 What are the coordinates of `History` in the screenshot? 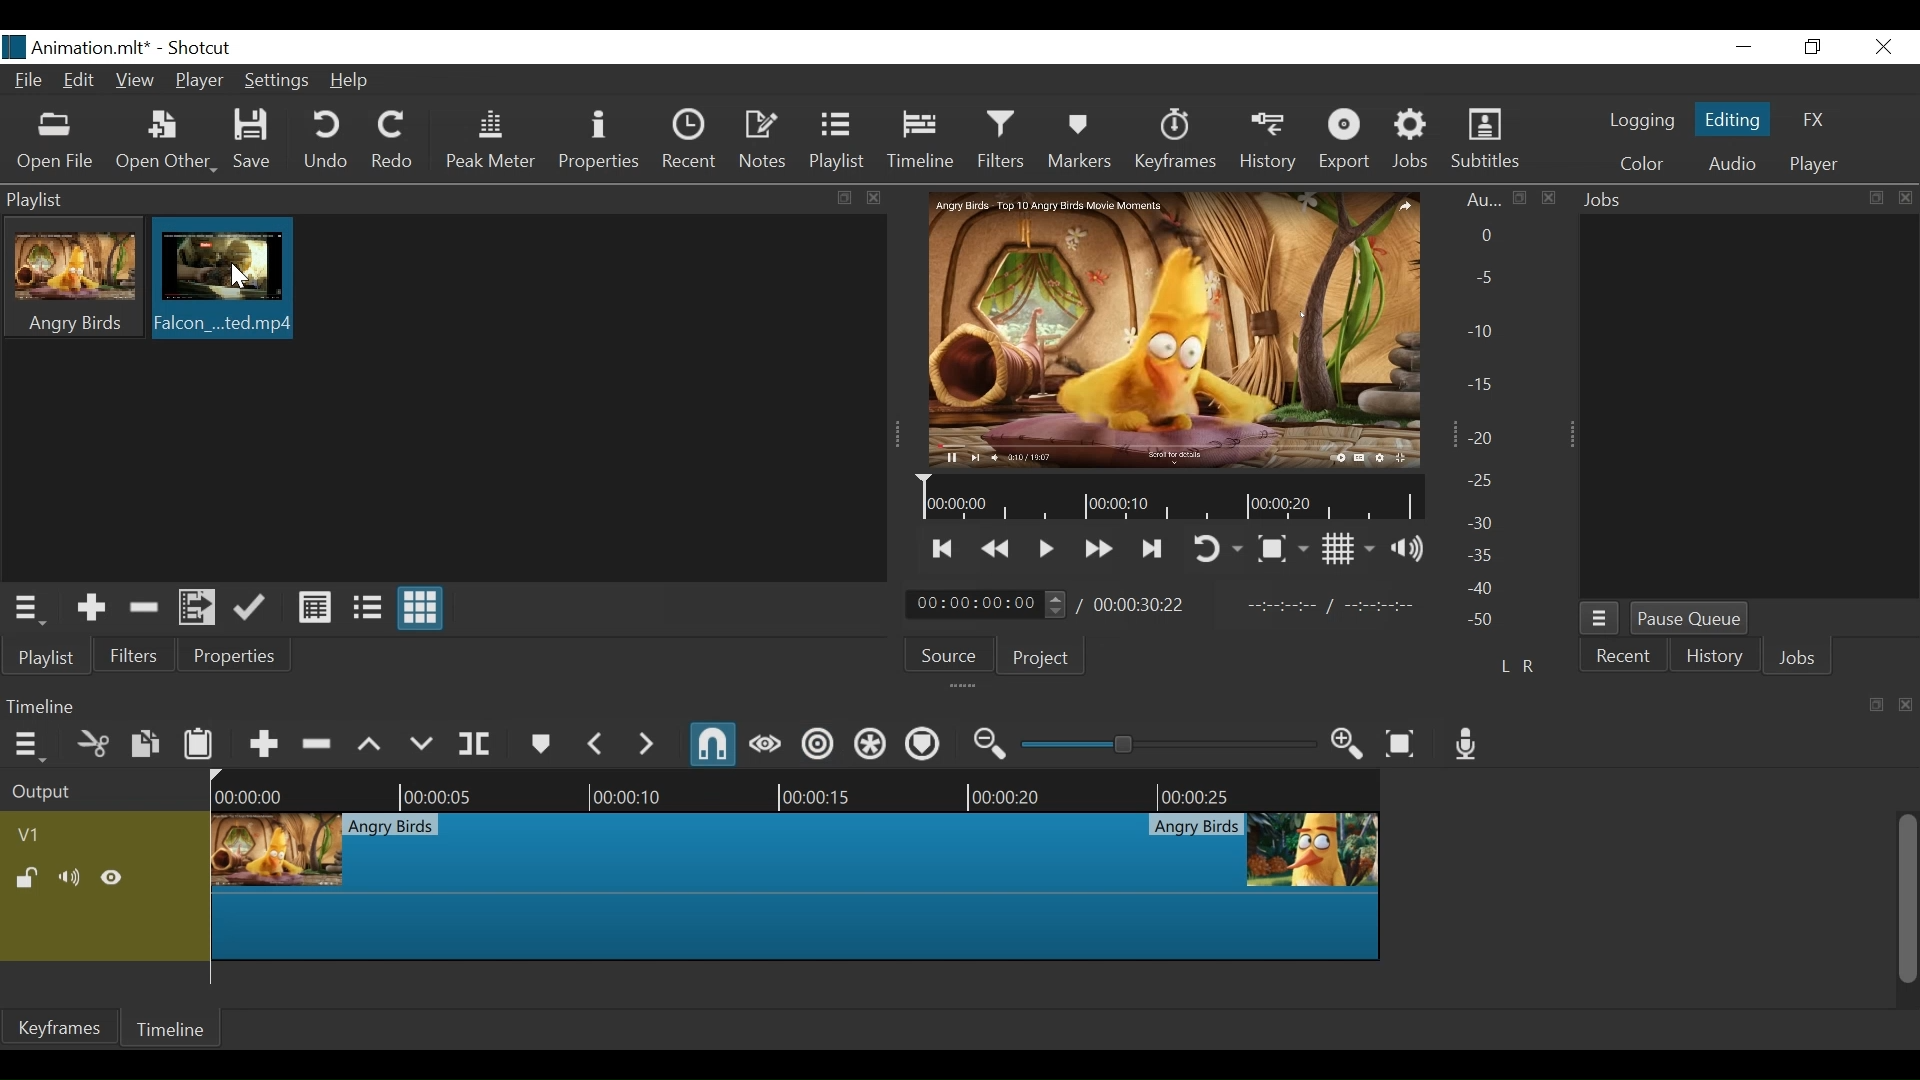 It's located at (1269, 143).